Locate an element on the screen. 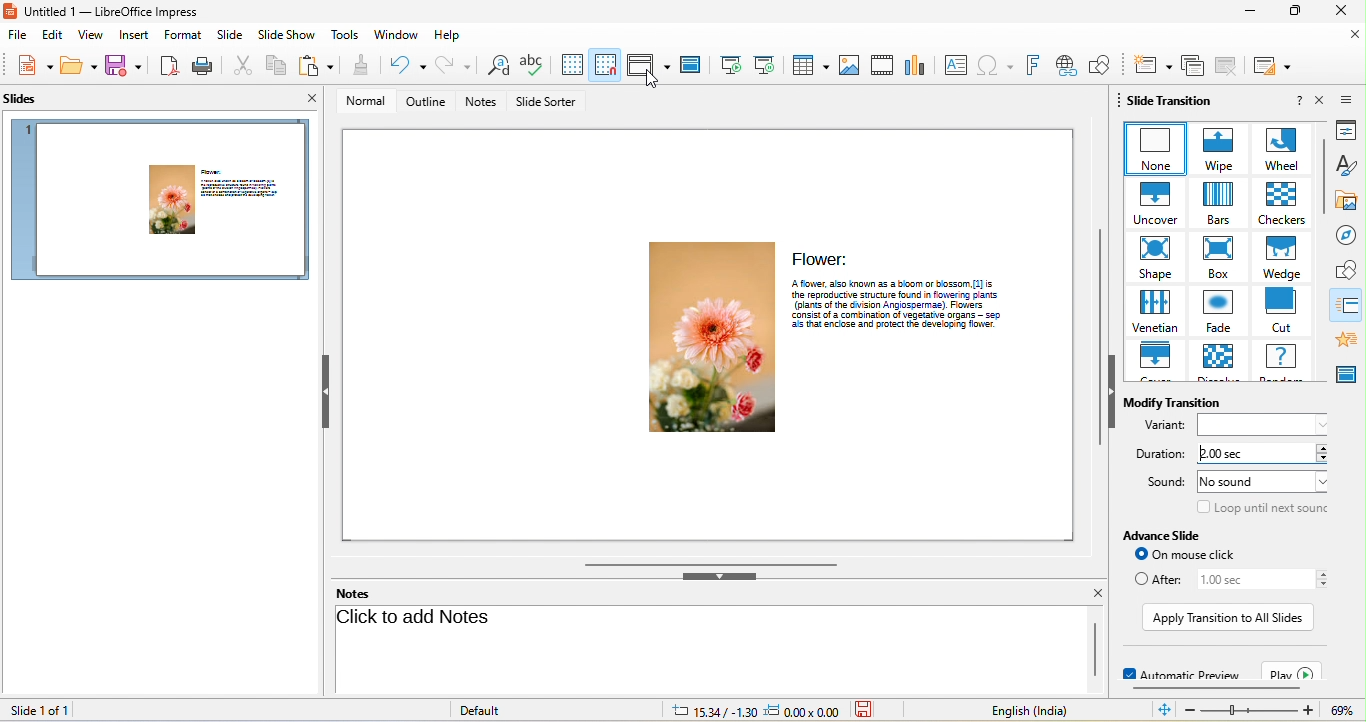 The height and width of the screenshot is (722, 1366). print is located at coordinates (200, 65).